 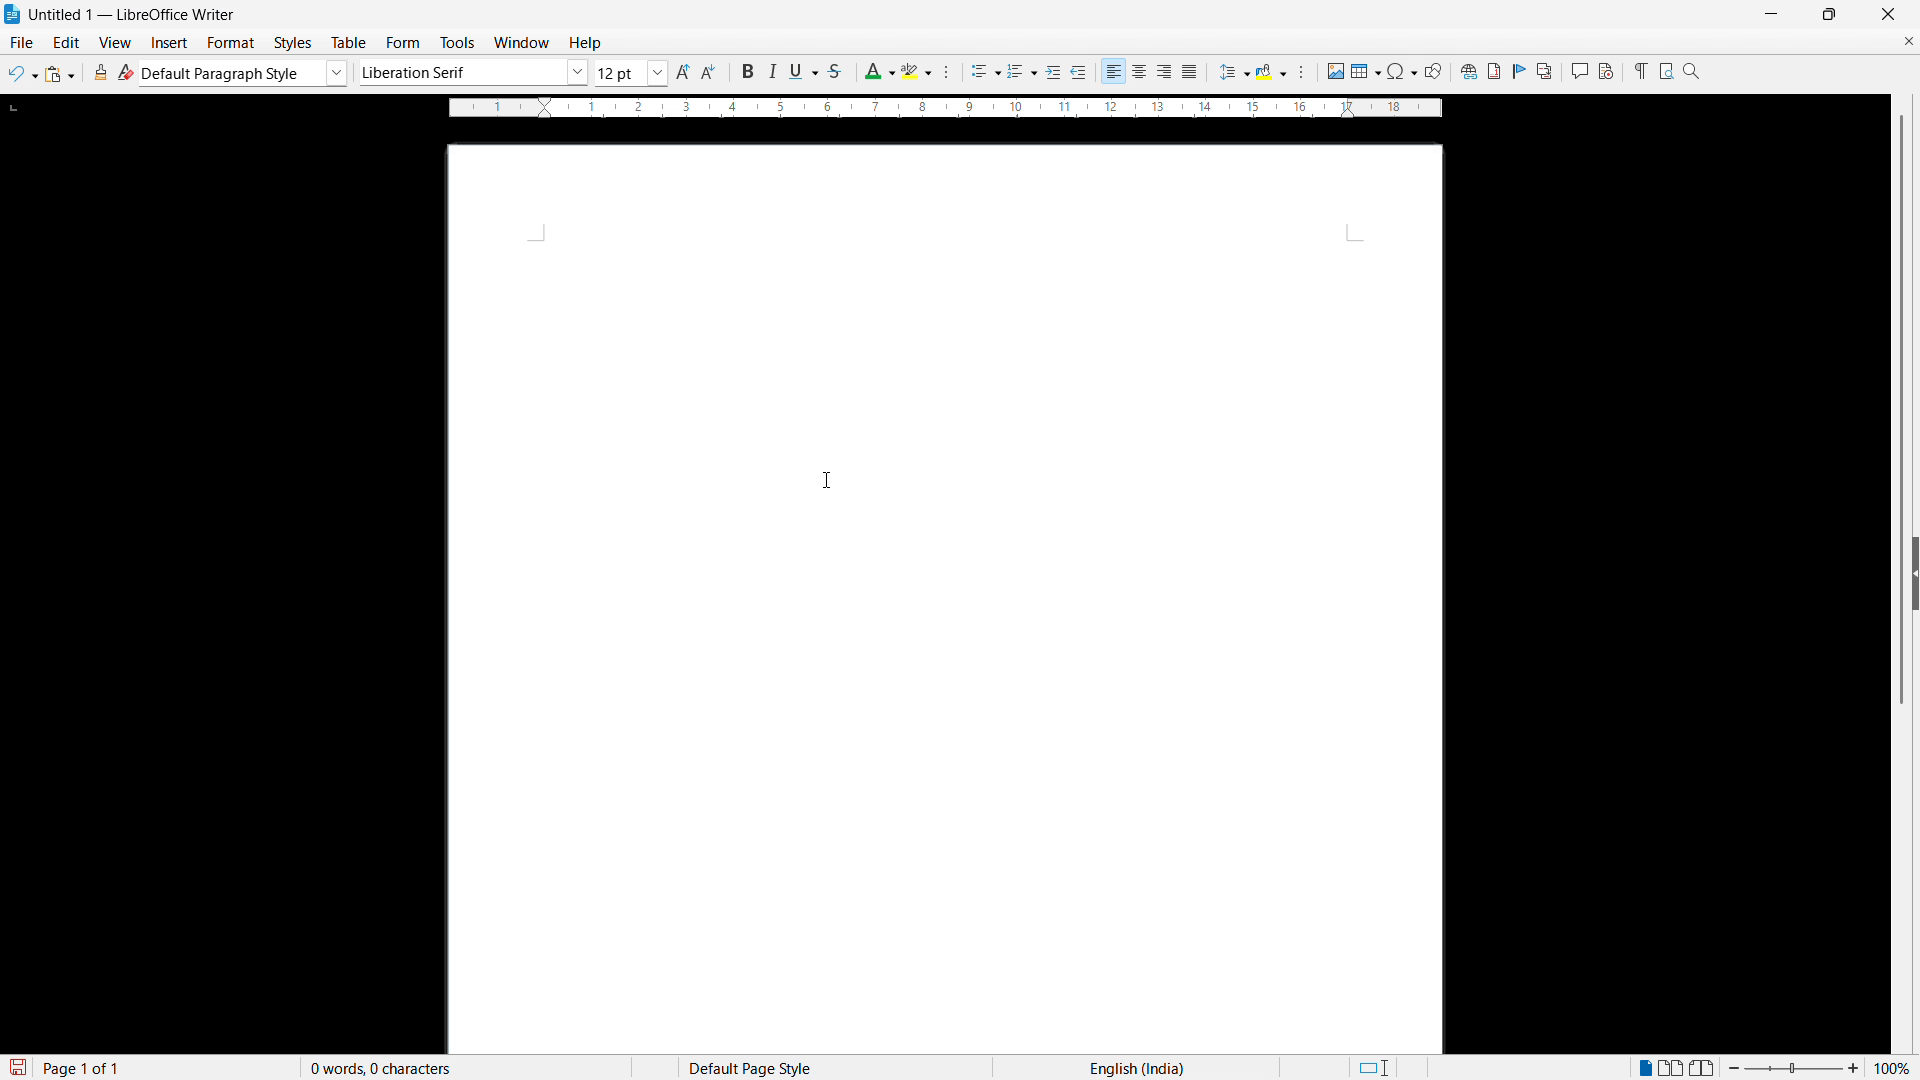 What do you see at coordinates (1335, 70) in the screenshot?
I see `Add image ` at bounding box center [1335, 70].